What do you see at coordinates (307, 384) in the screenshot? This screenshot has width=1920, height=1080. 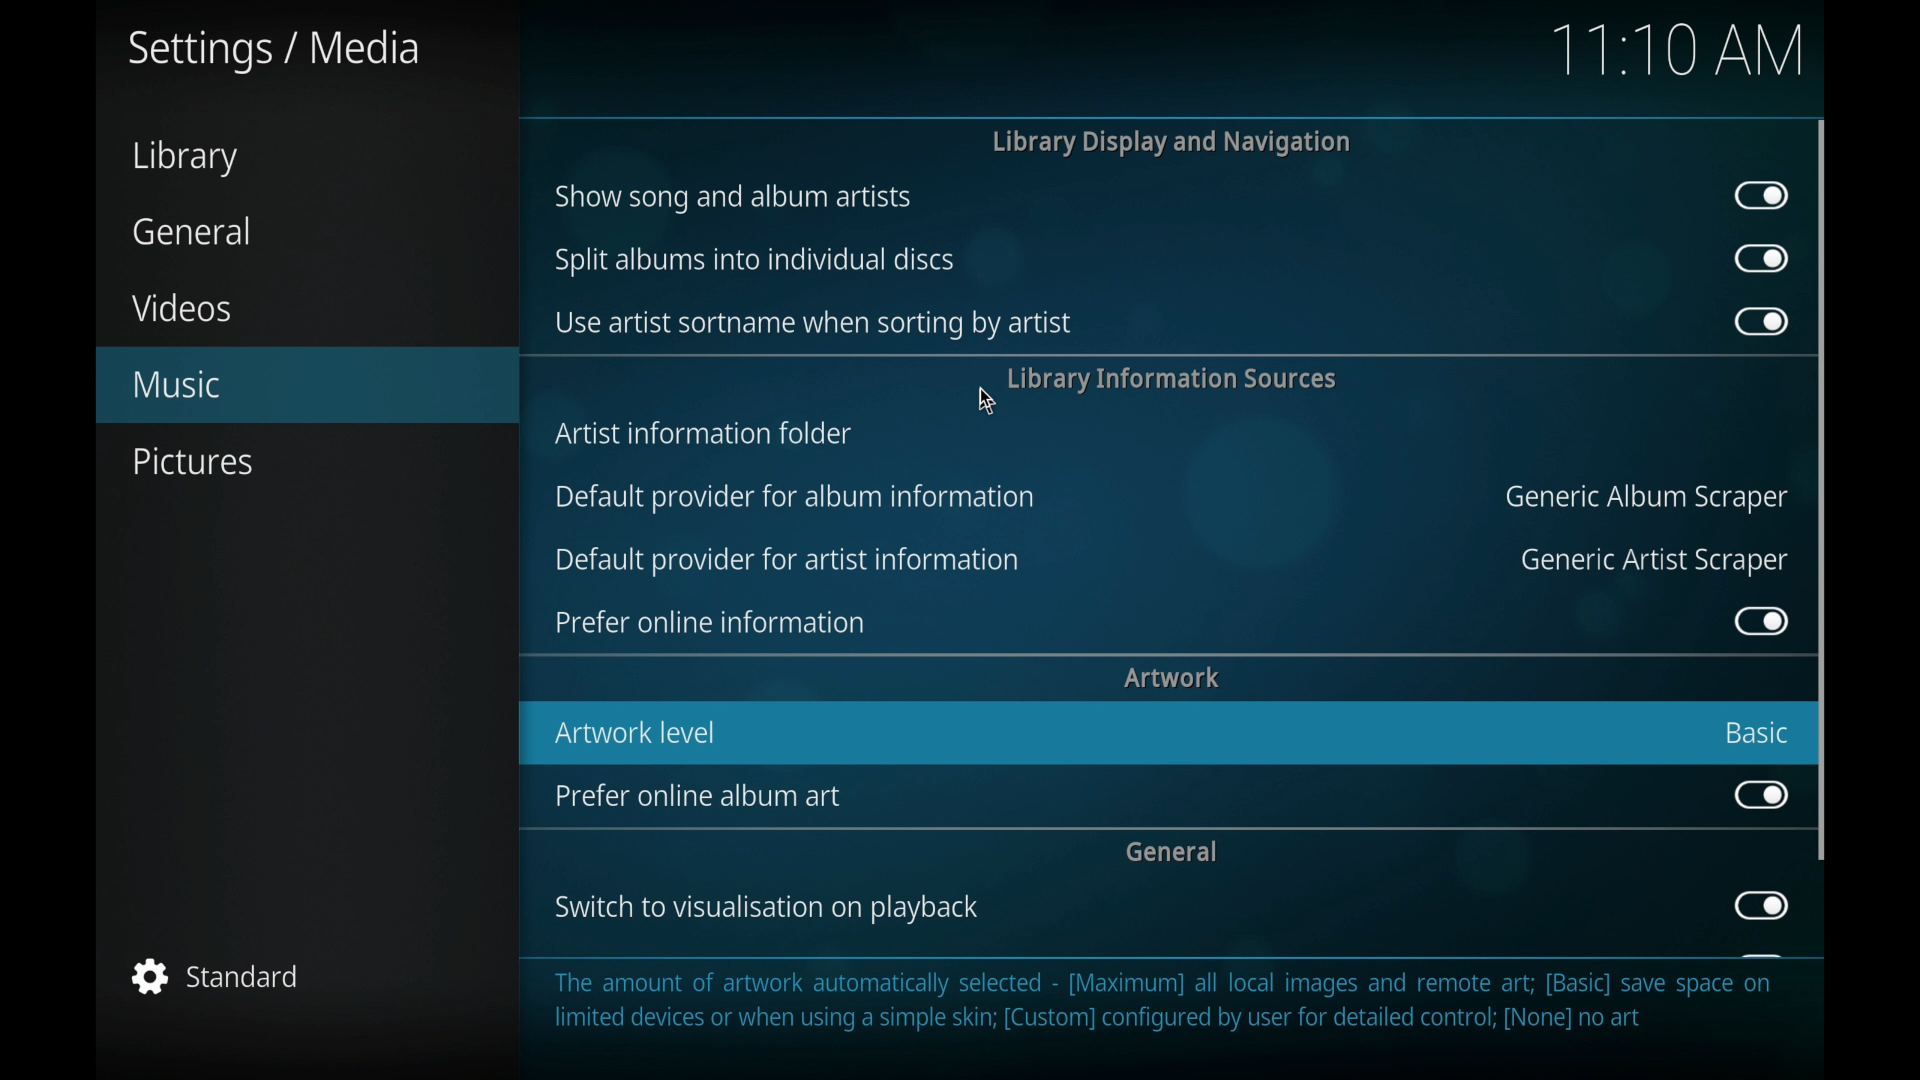 I see `music` at bounding box center [307, 384].